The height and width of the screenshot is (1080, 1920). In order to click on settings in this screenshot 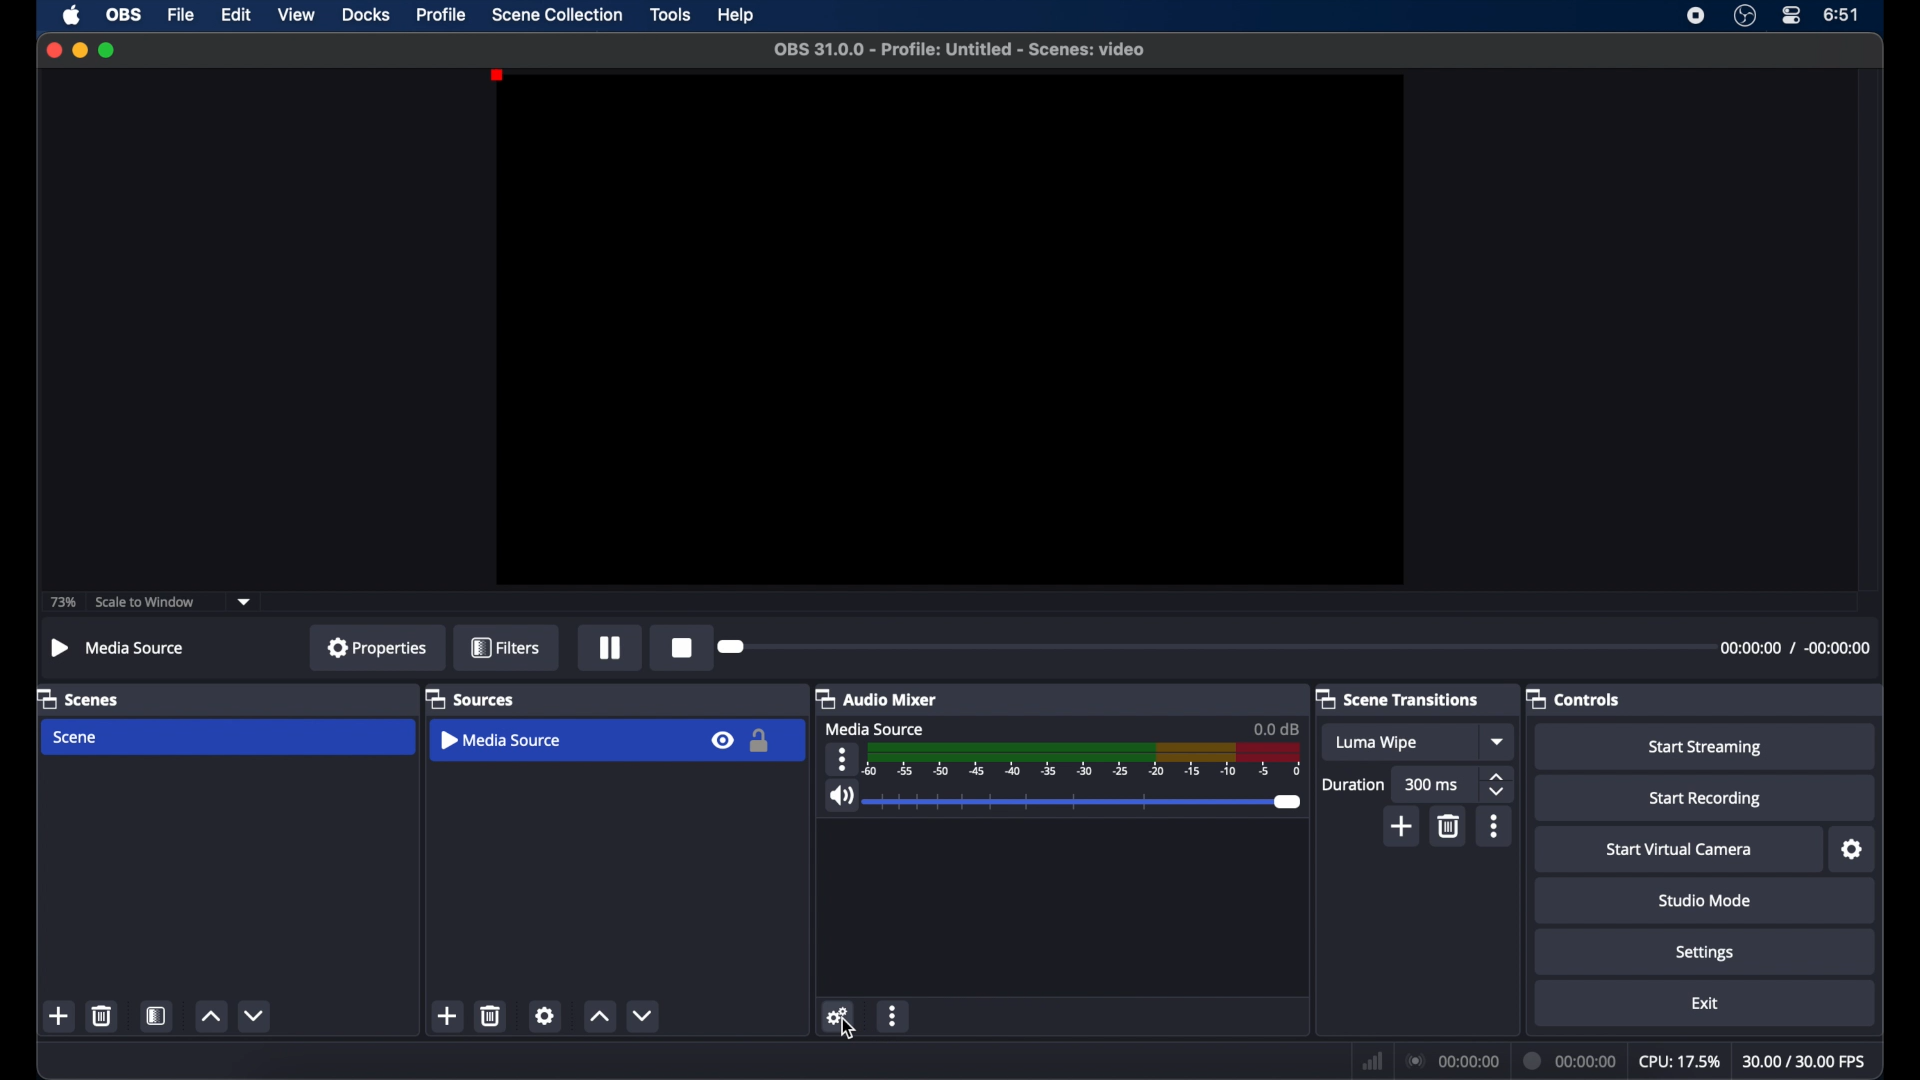, I will do `click(546, 1015)`.